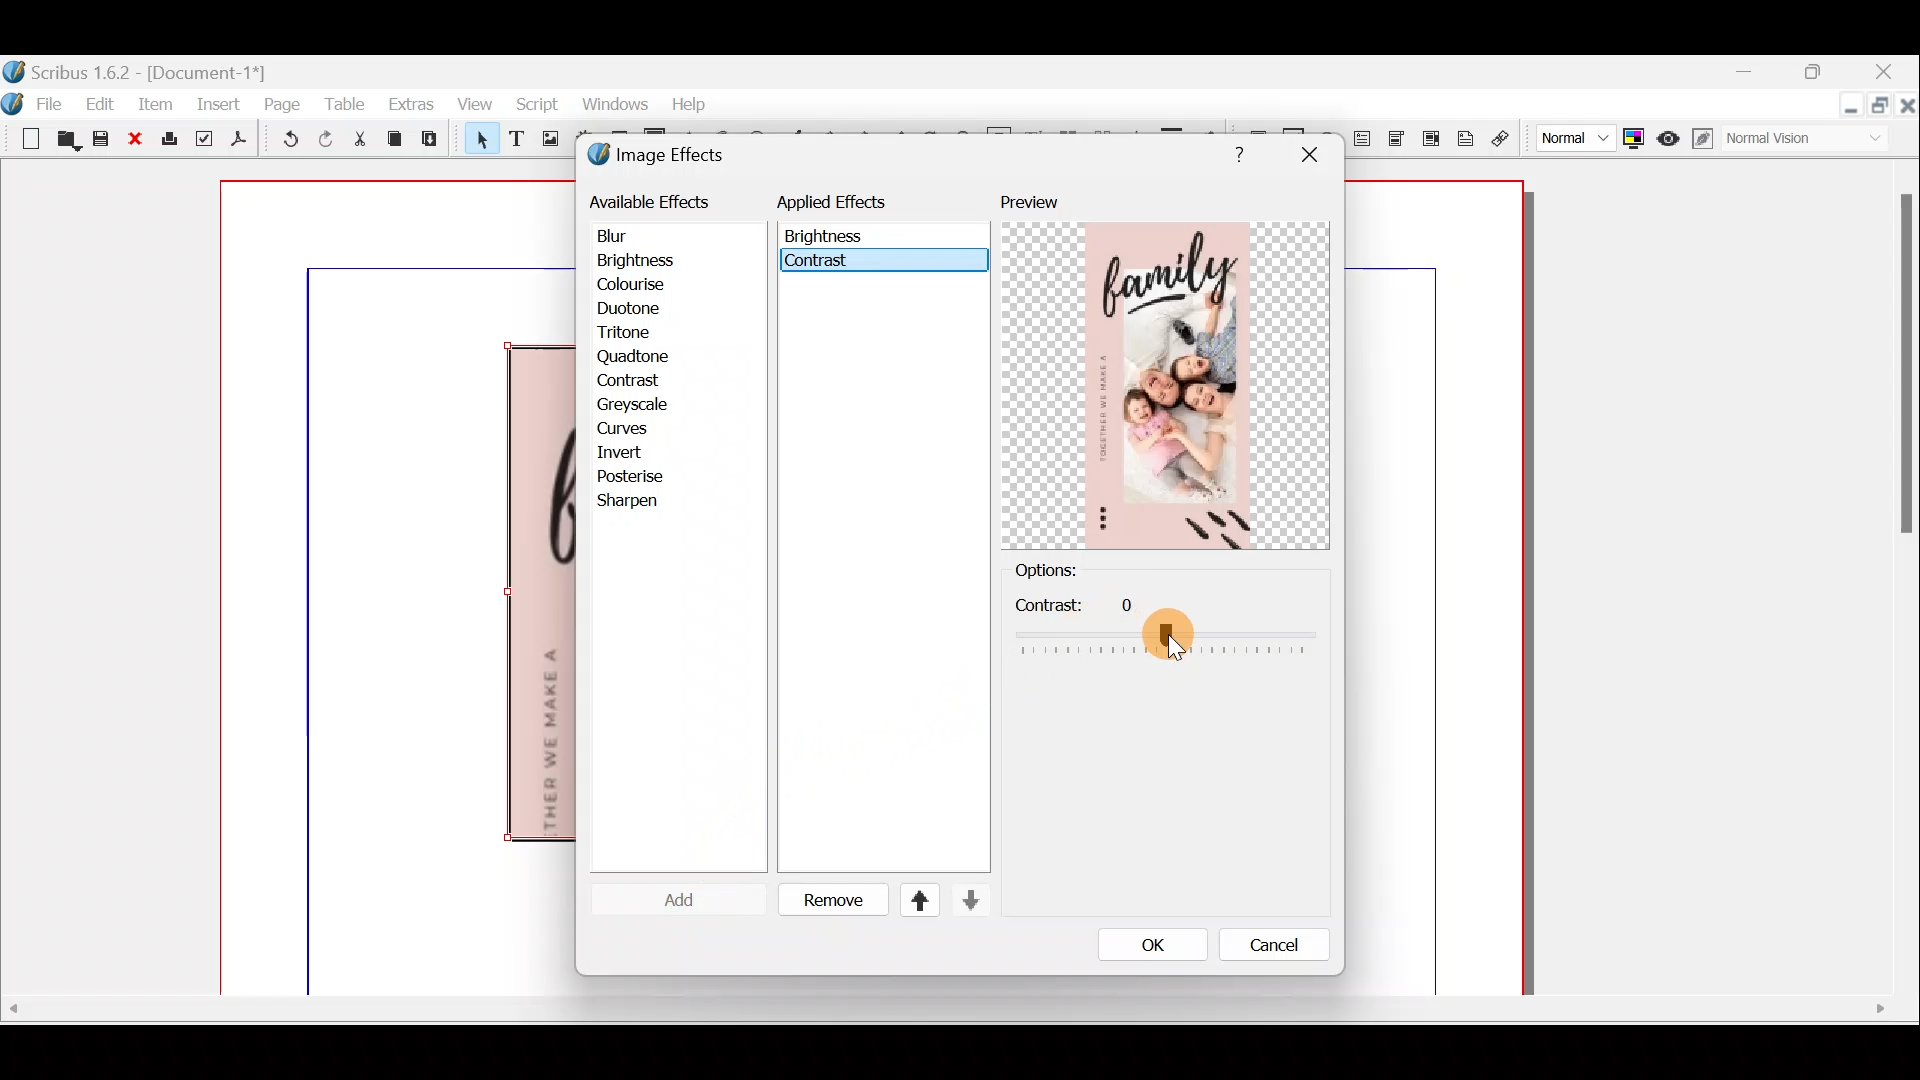  What do you see at coordinates (943, 1009) in the screenshot?
I see `` at bounding box center [943, 1009].